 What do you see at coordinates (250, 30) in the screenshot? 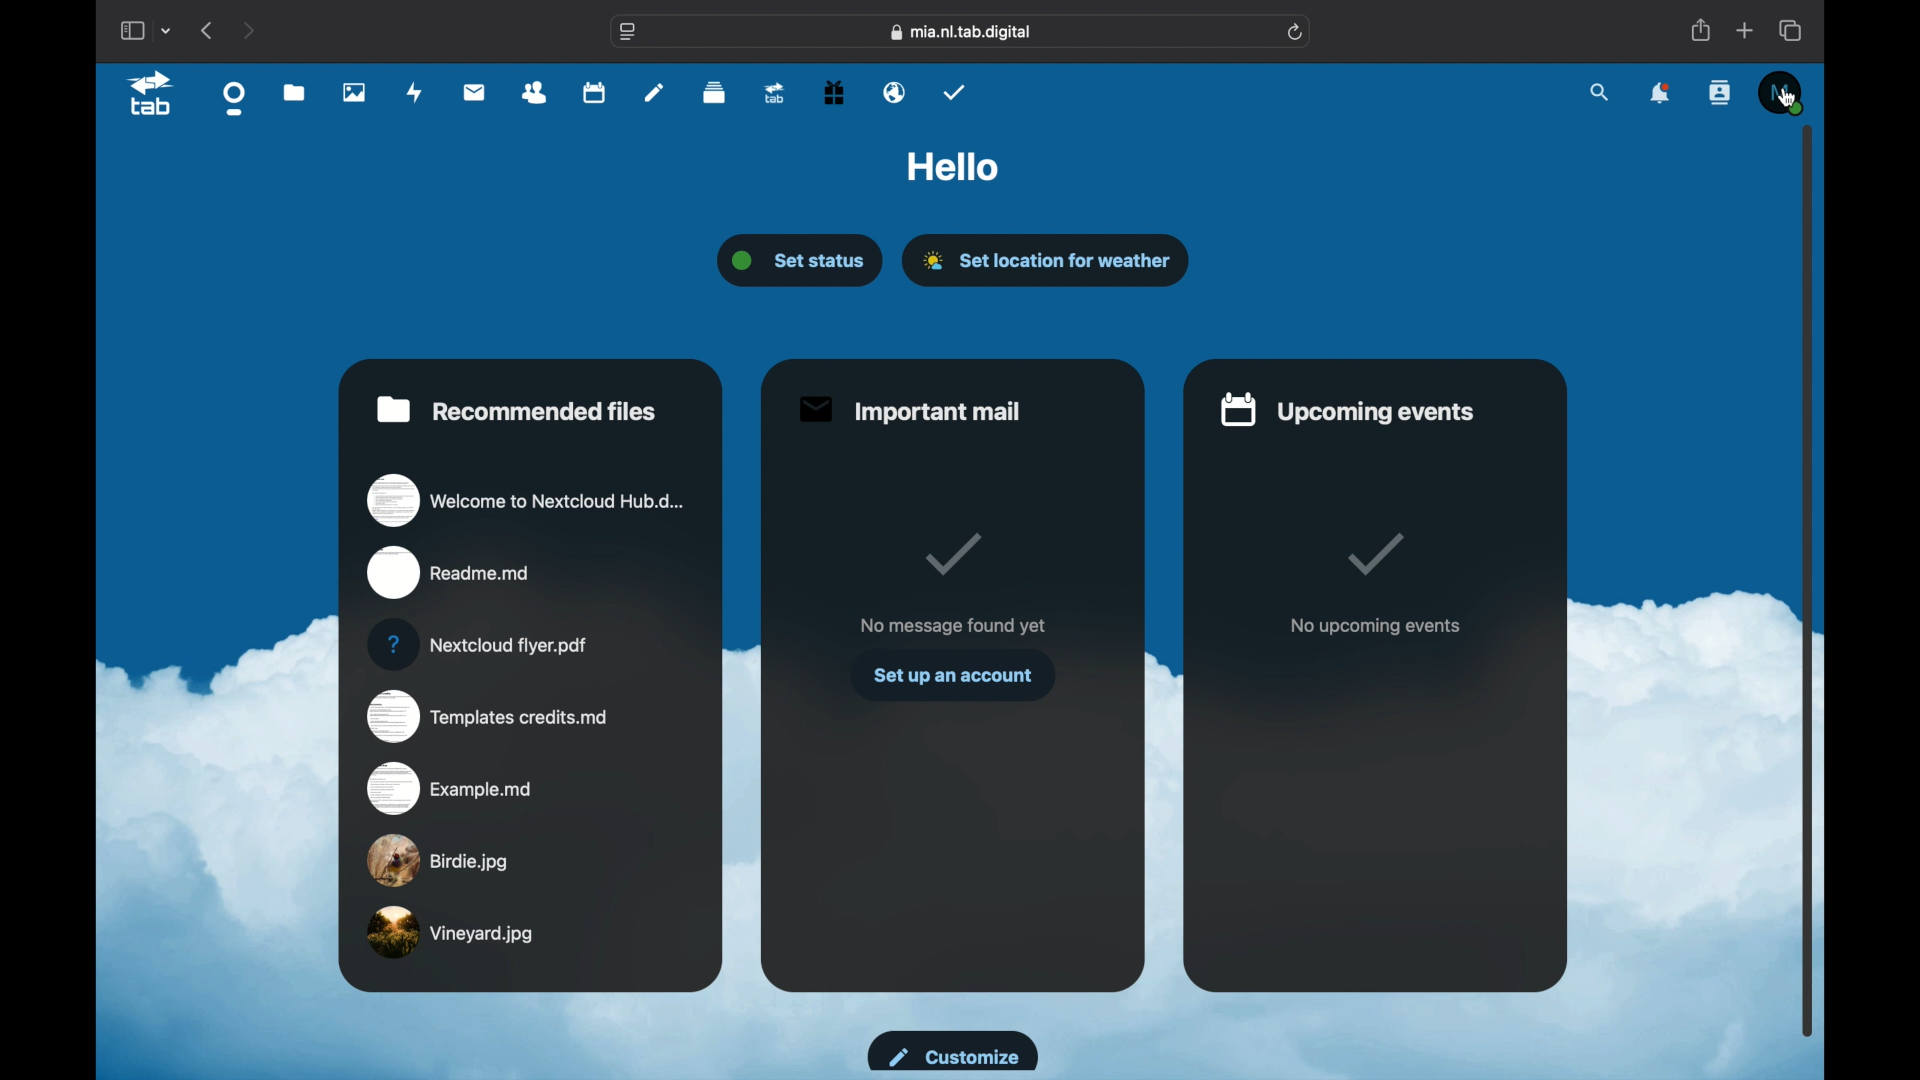
I see `next` at bounding box center [250, 30].